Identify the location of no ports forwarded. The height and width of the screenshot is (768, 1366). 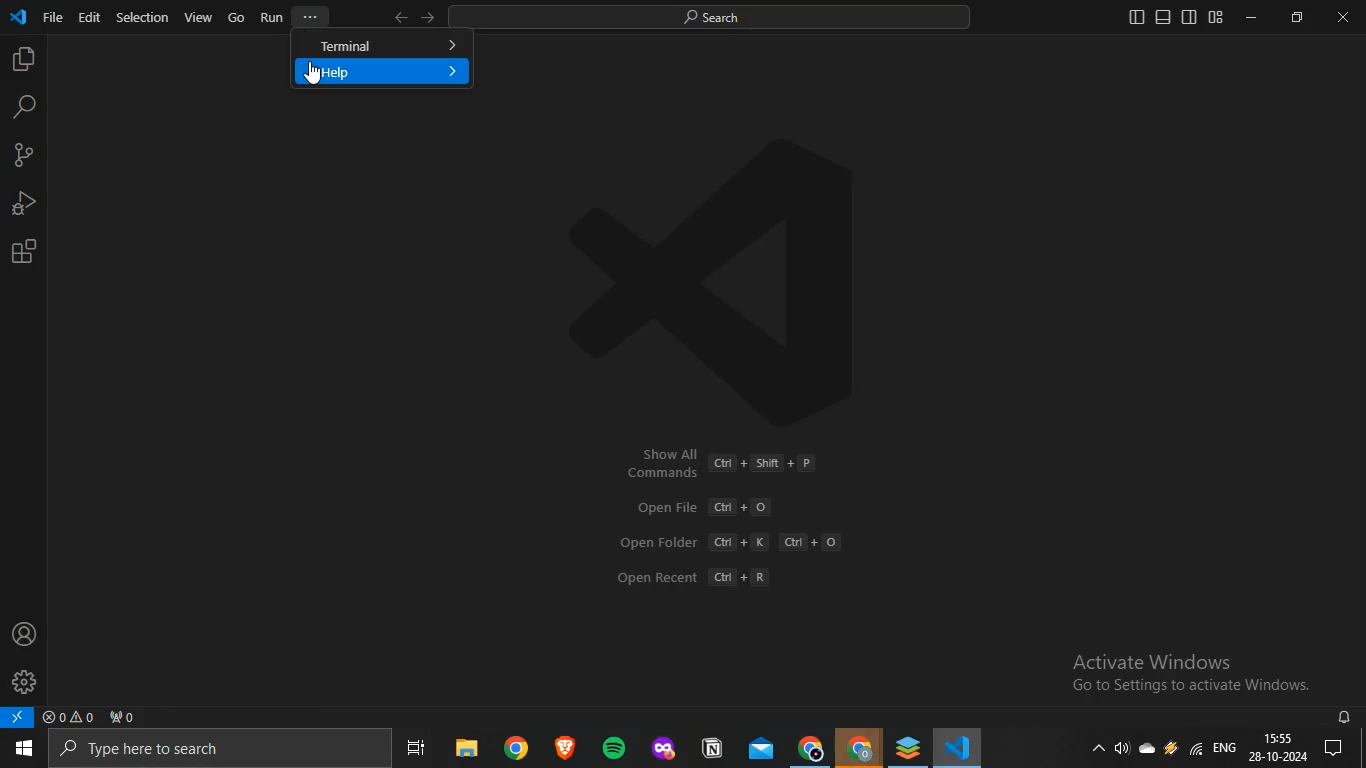
(122, 717).